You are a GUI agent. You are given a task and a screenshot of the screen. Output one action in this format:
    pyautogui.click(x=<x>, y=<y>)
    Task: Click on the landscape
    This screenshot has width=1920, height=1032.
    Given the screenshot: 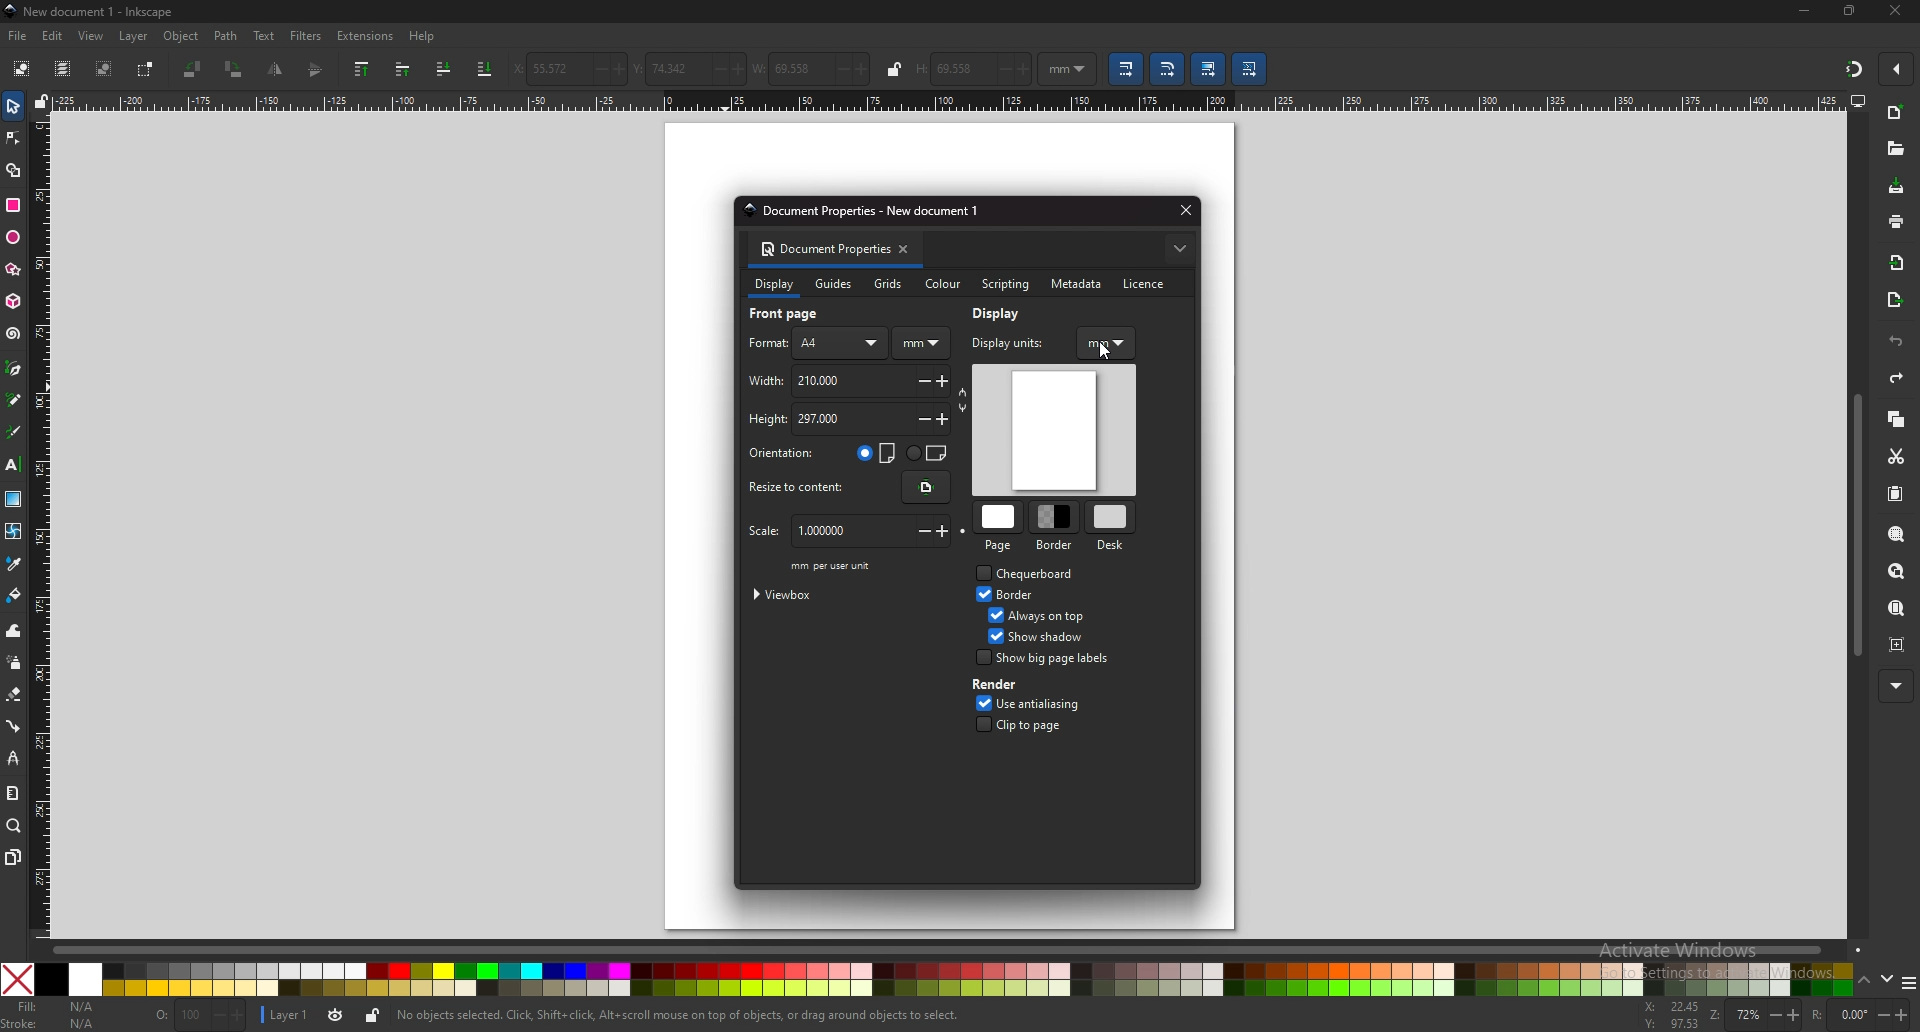 What is the action you would take?
    pyautogui.click(x=927, y=451)
    